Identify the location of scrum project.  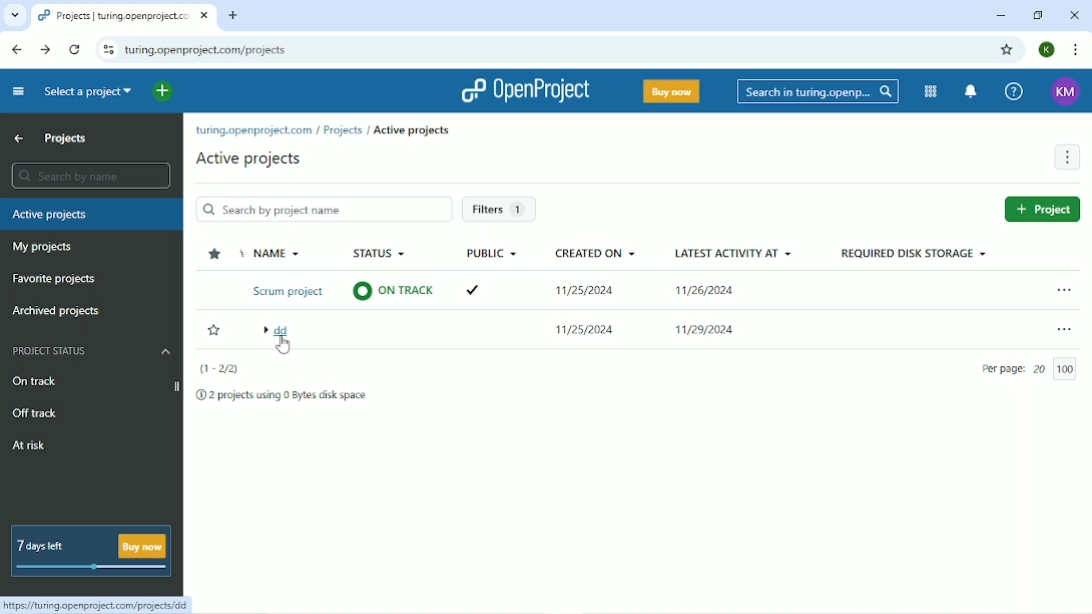
(285, 293).